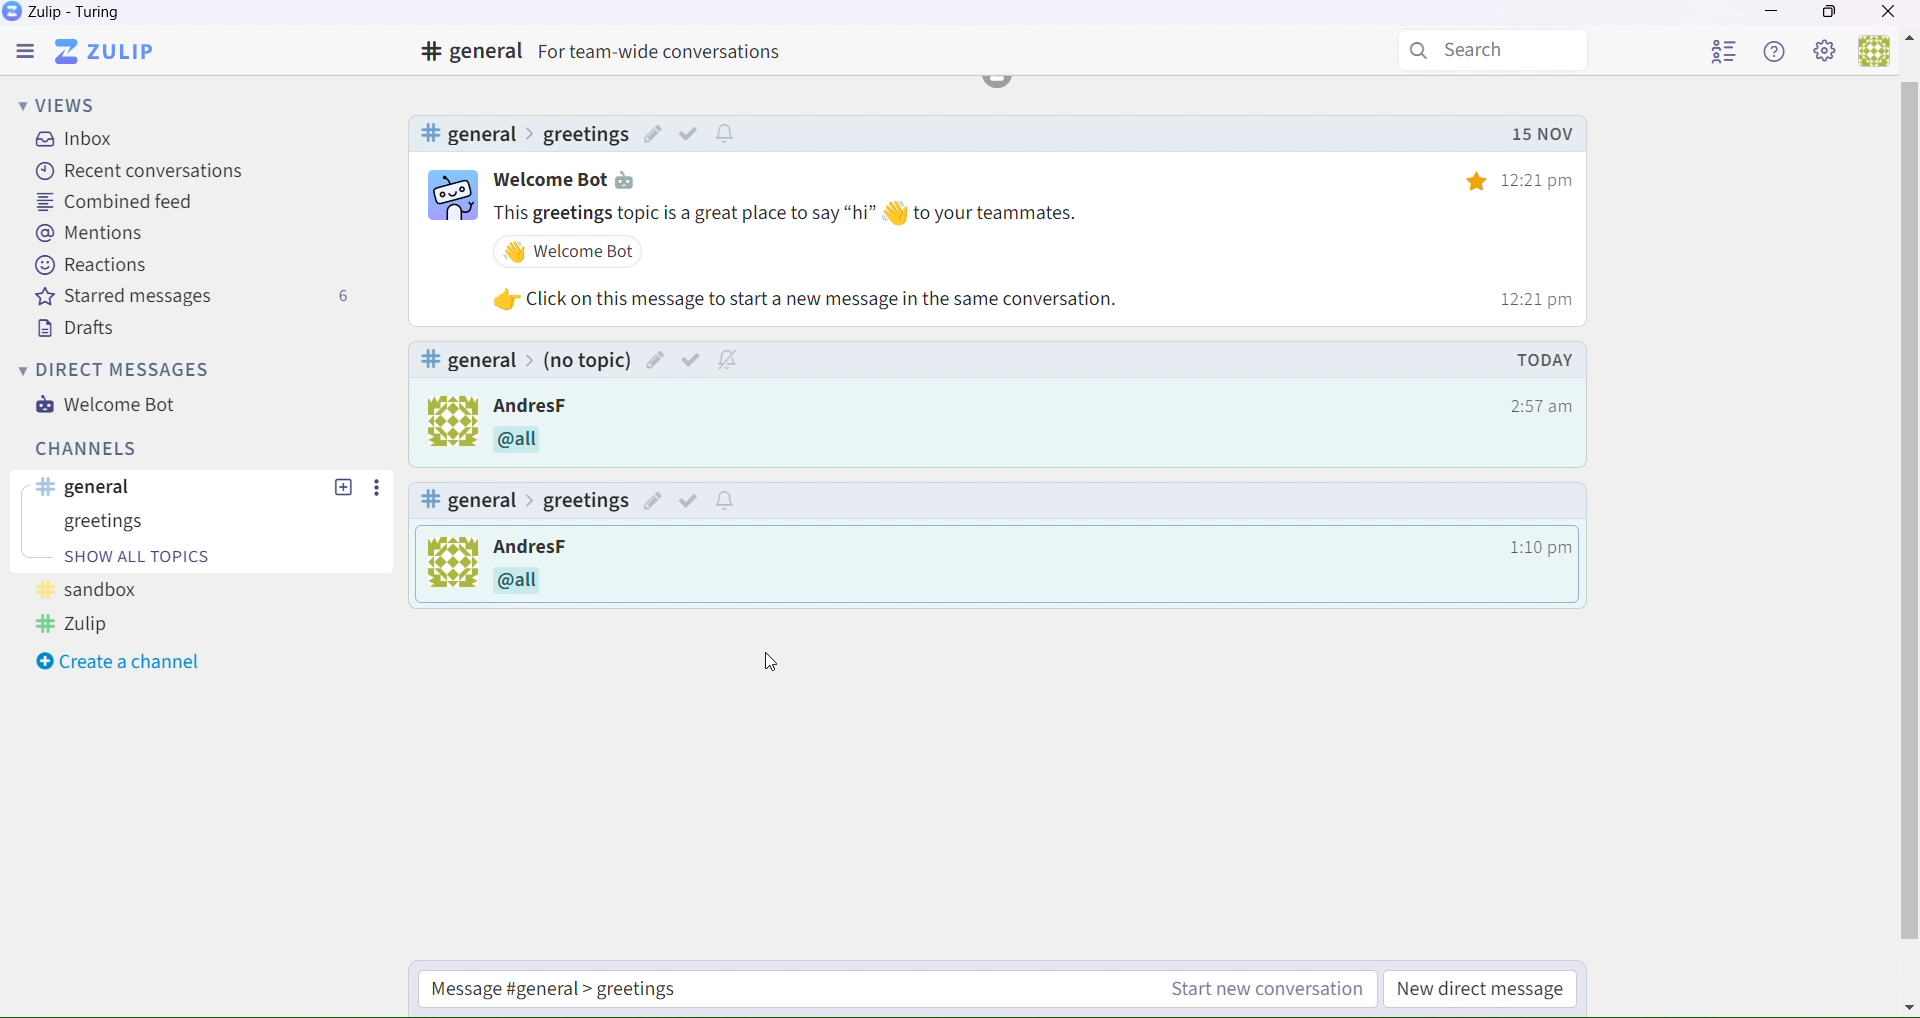 The image size is (1920, 1018). I want to click on horizontal scroll bar, so click(1908, 512).